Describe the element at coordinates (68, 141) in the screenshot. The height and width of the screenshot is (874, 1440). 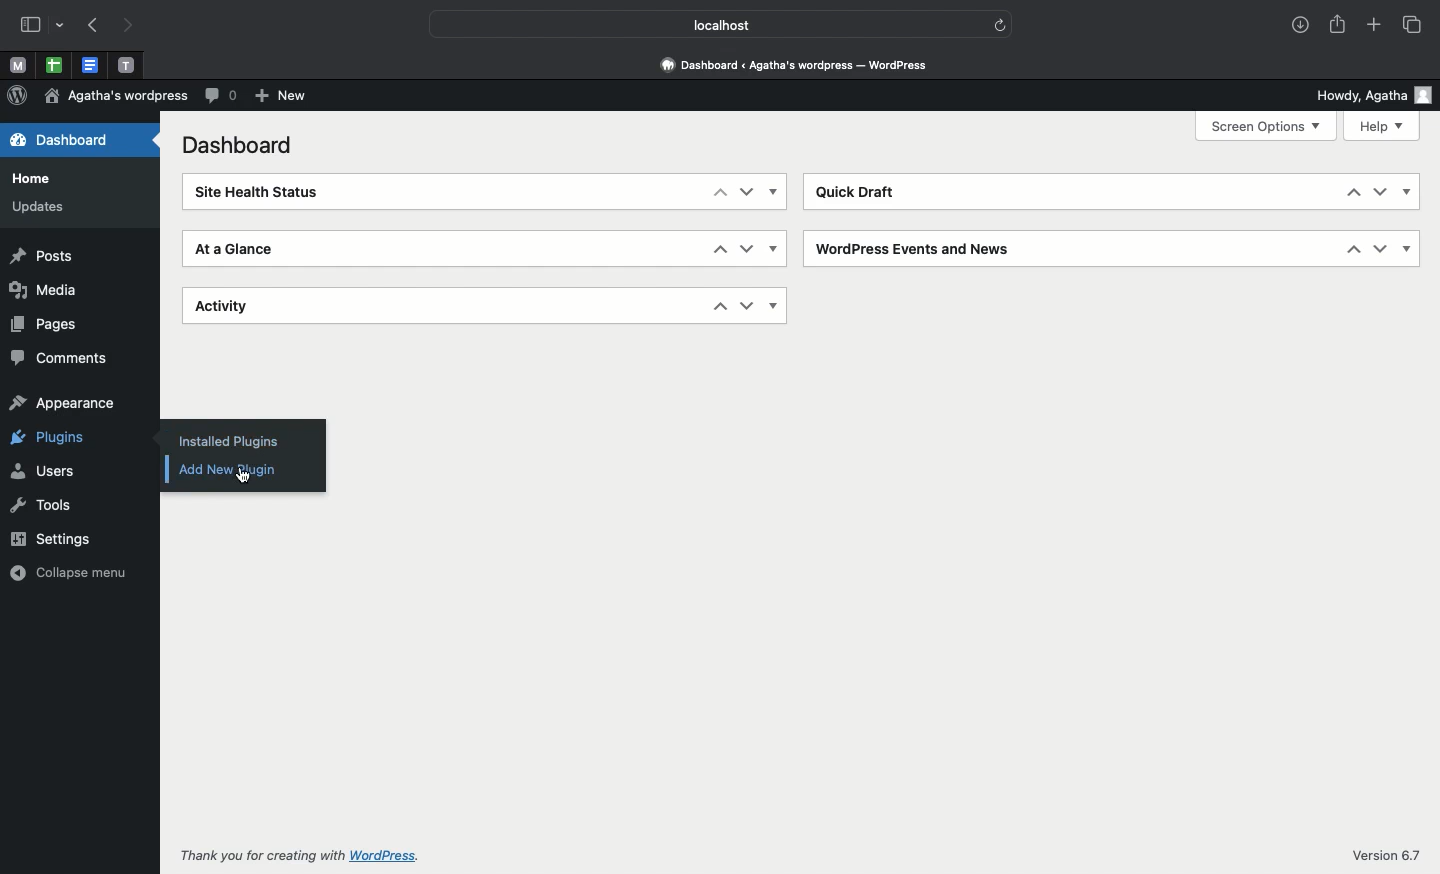
I see `Dashboard` at that location.